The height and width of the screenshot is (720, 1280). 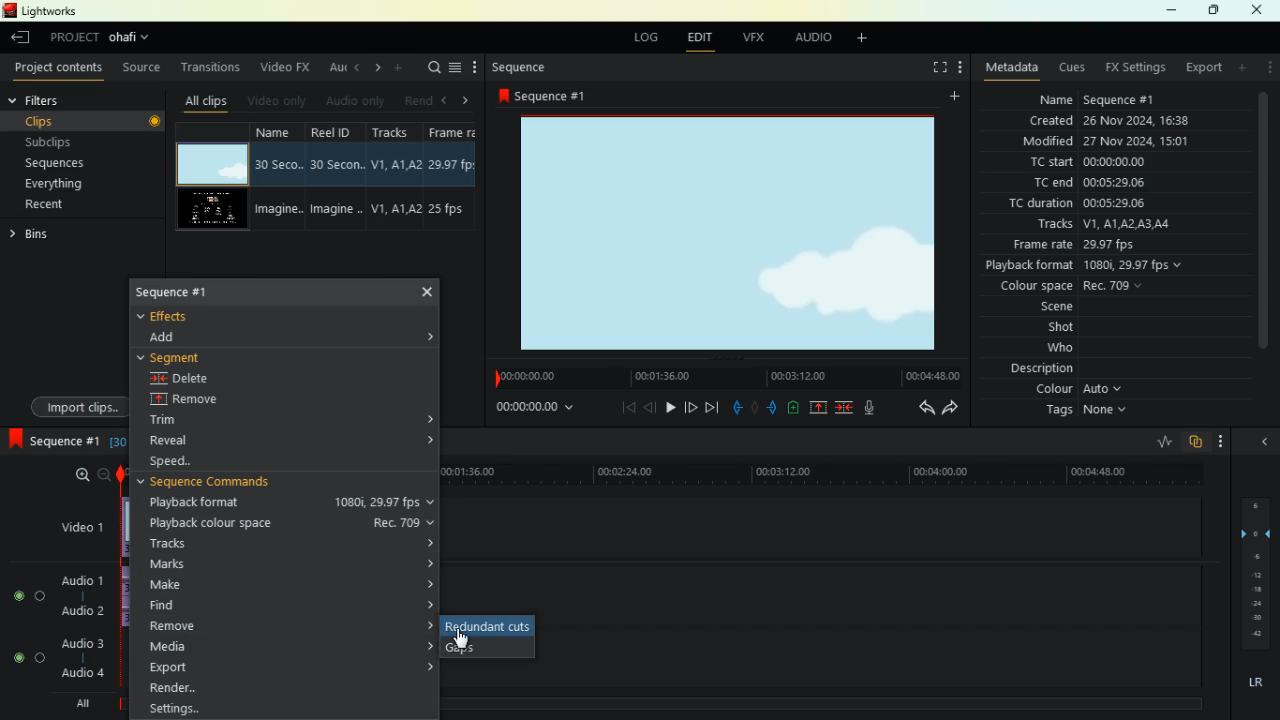 What do you see at coordinates (1262, 443) in the screenshot?
I see `close` at bounding box center [1262, 443].